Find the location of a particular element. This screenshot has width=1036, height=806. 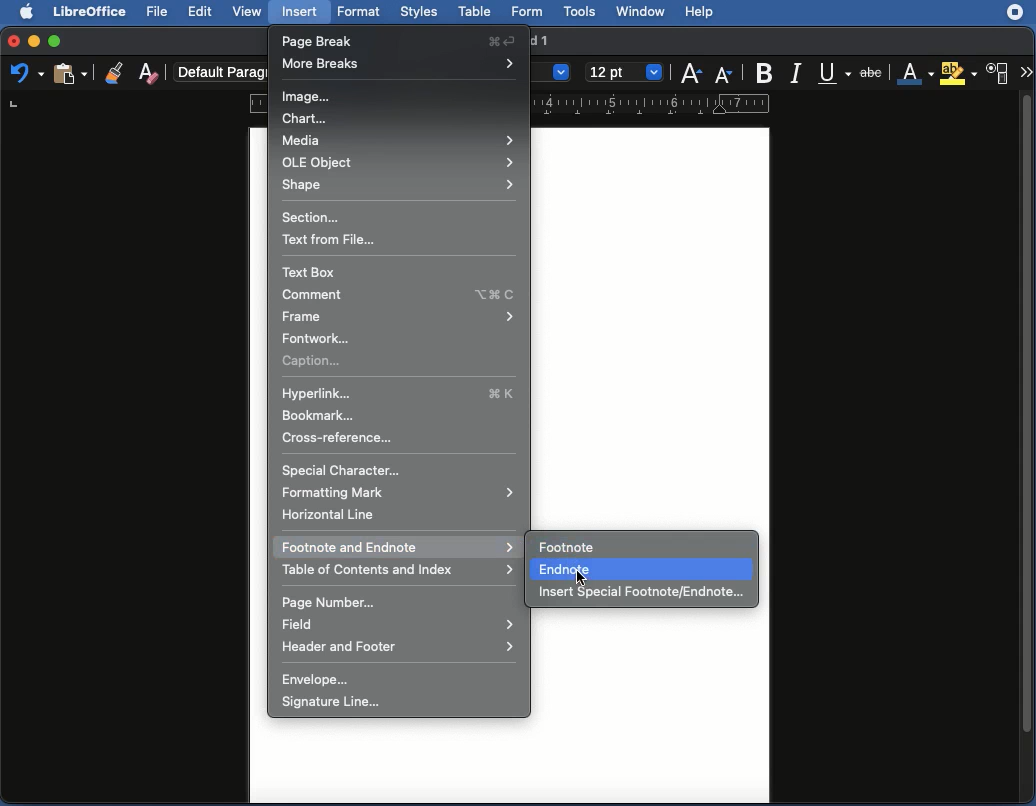

More breaks is located at coordinates (401, 63).